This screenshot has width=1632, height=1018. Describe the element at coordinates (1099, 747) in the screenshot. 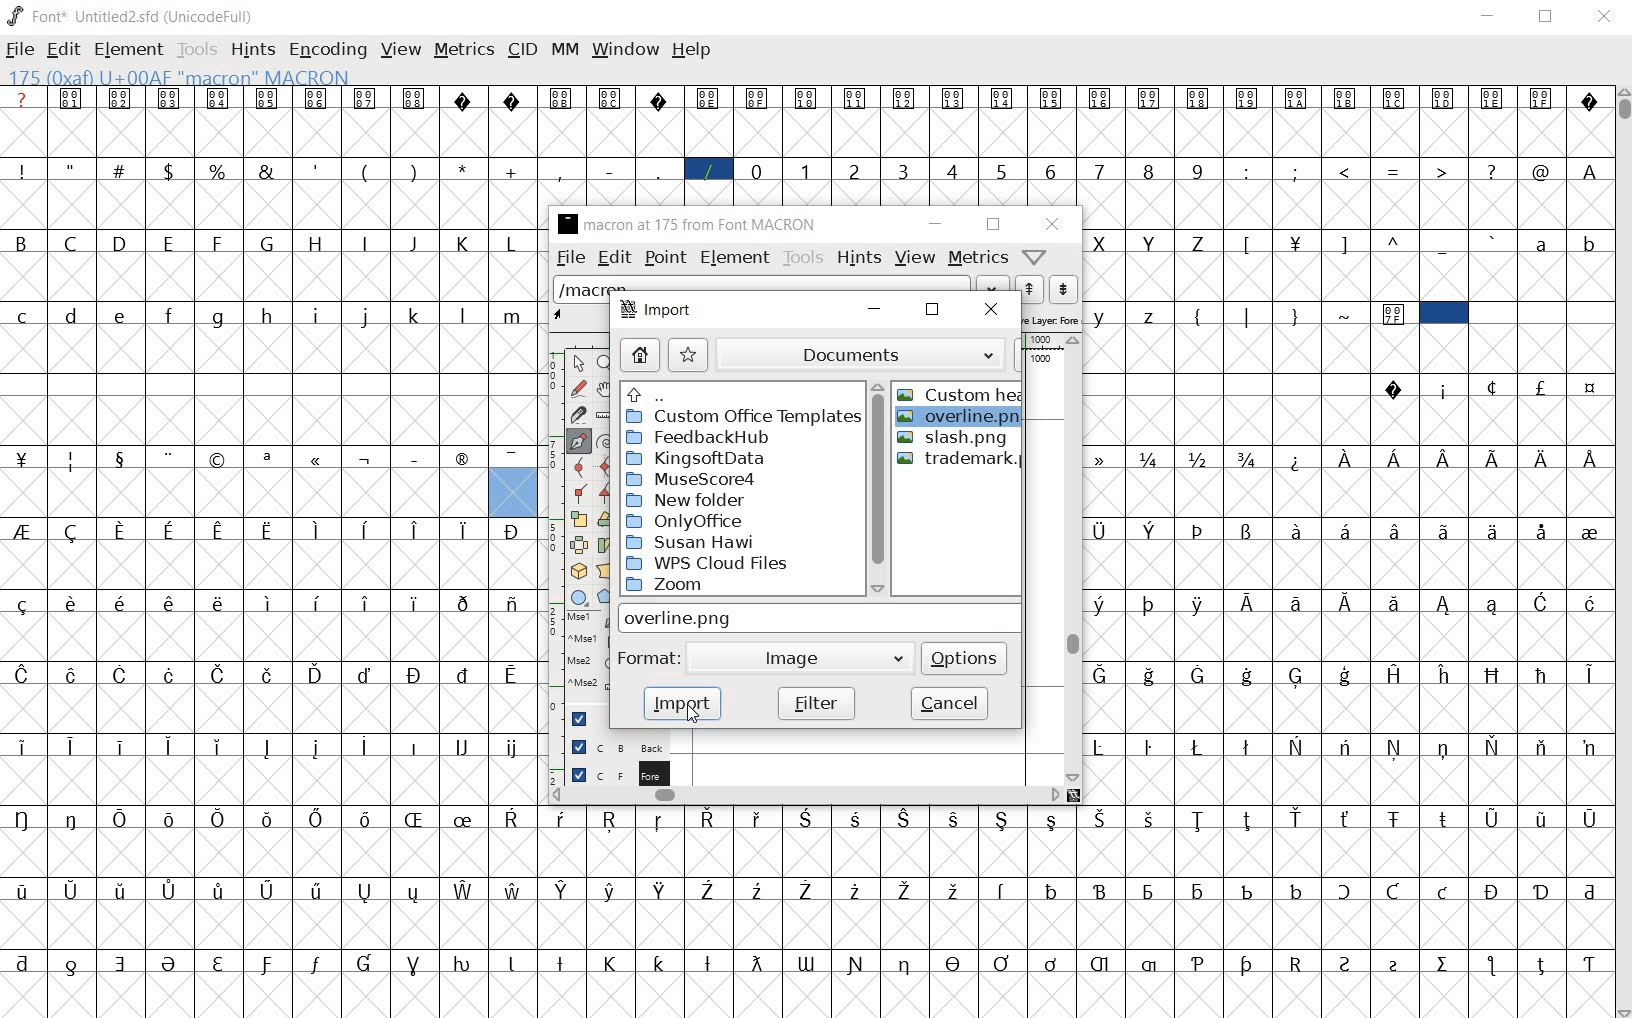

I see `Symbol` at that location.